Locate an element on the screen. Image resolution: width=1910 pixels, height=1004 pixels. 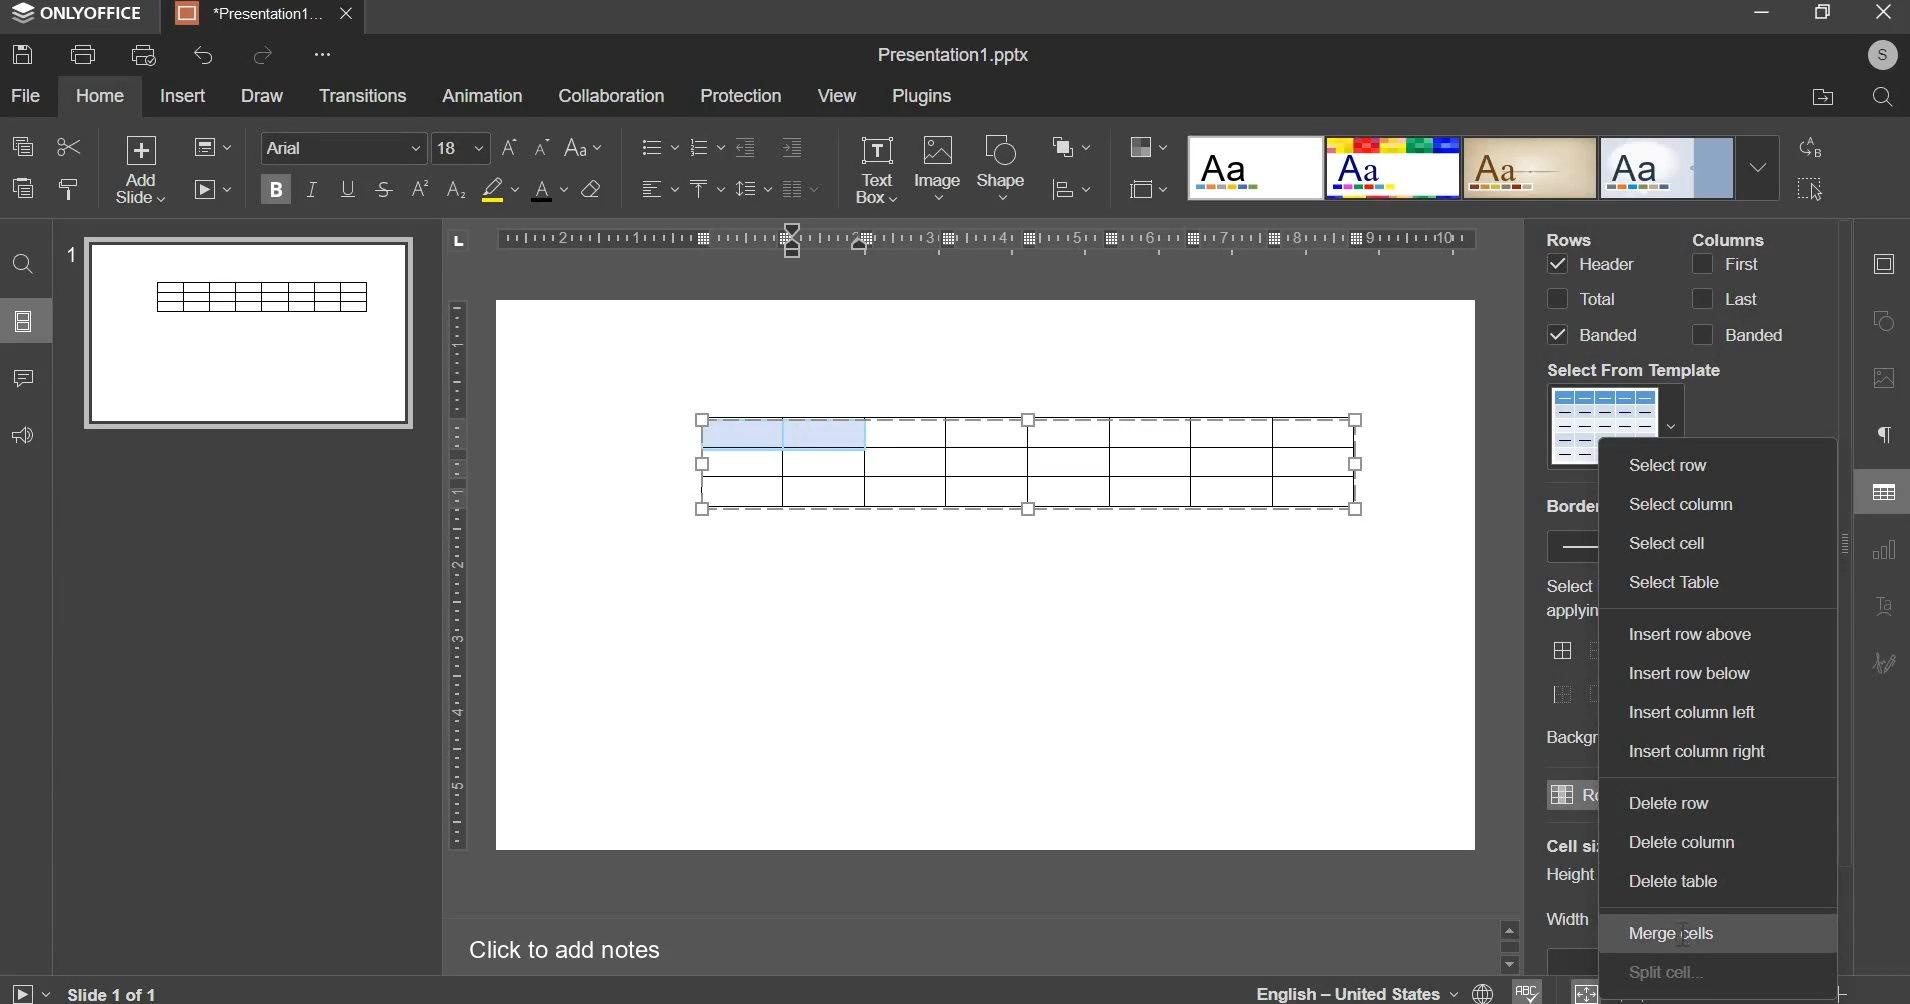
rows is located at coordinates (1590, 298).